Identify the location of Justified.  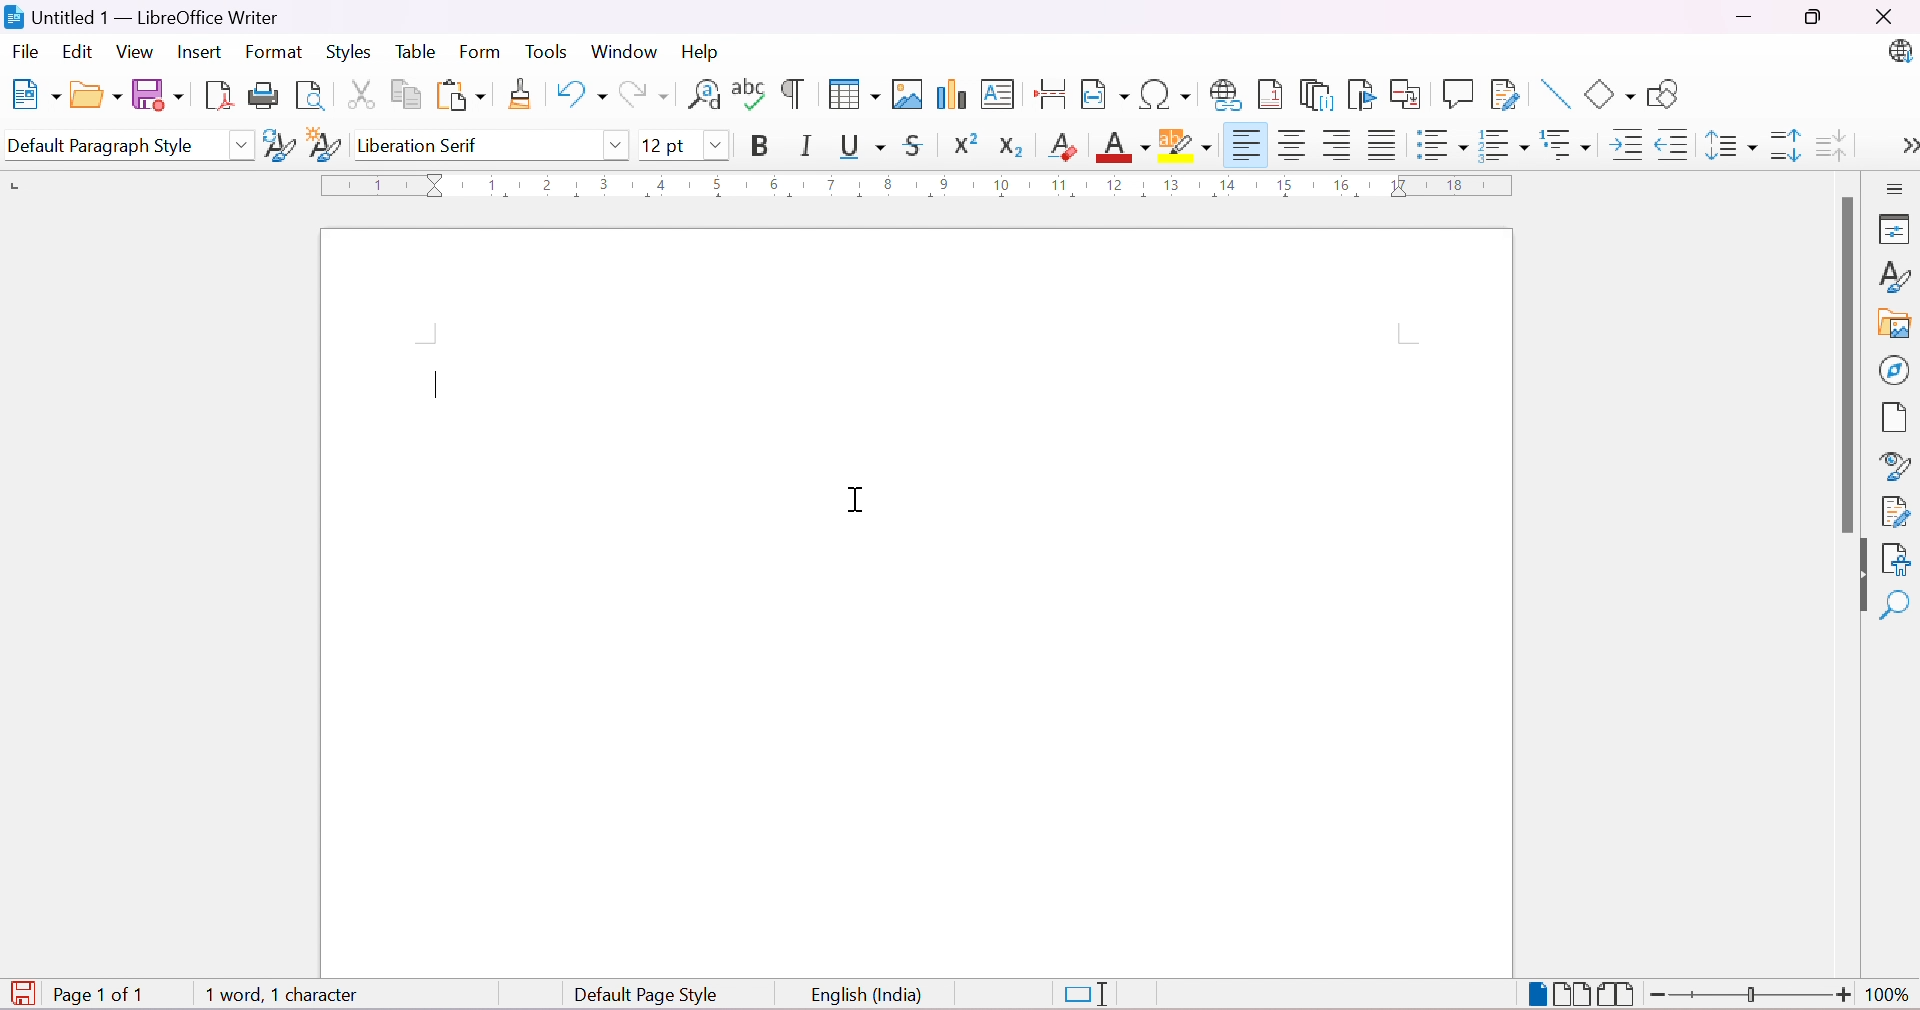
(1381, 144).